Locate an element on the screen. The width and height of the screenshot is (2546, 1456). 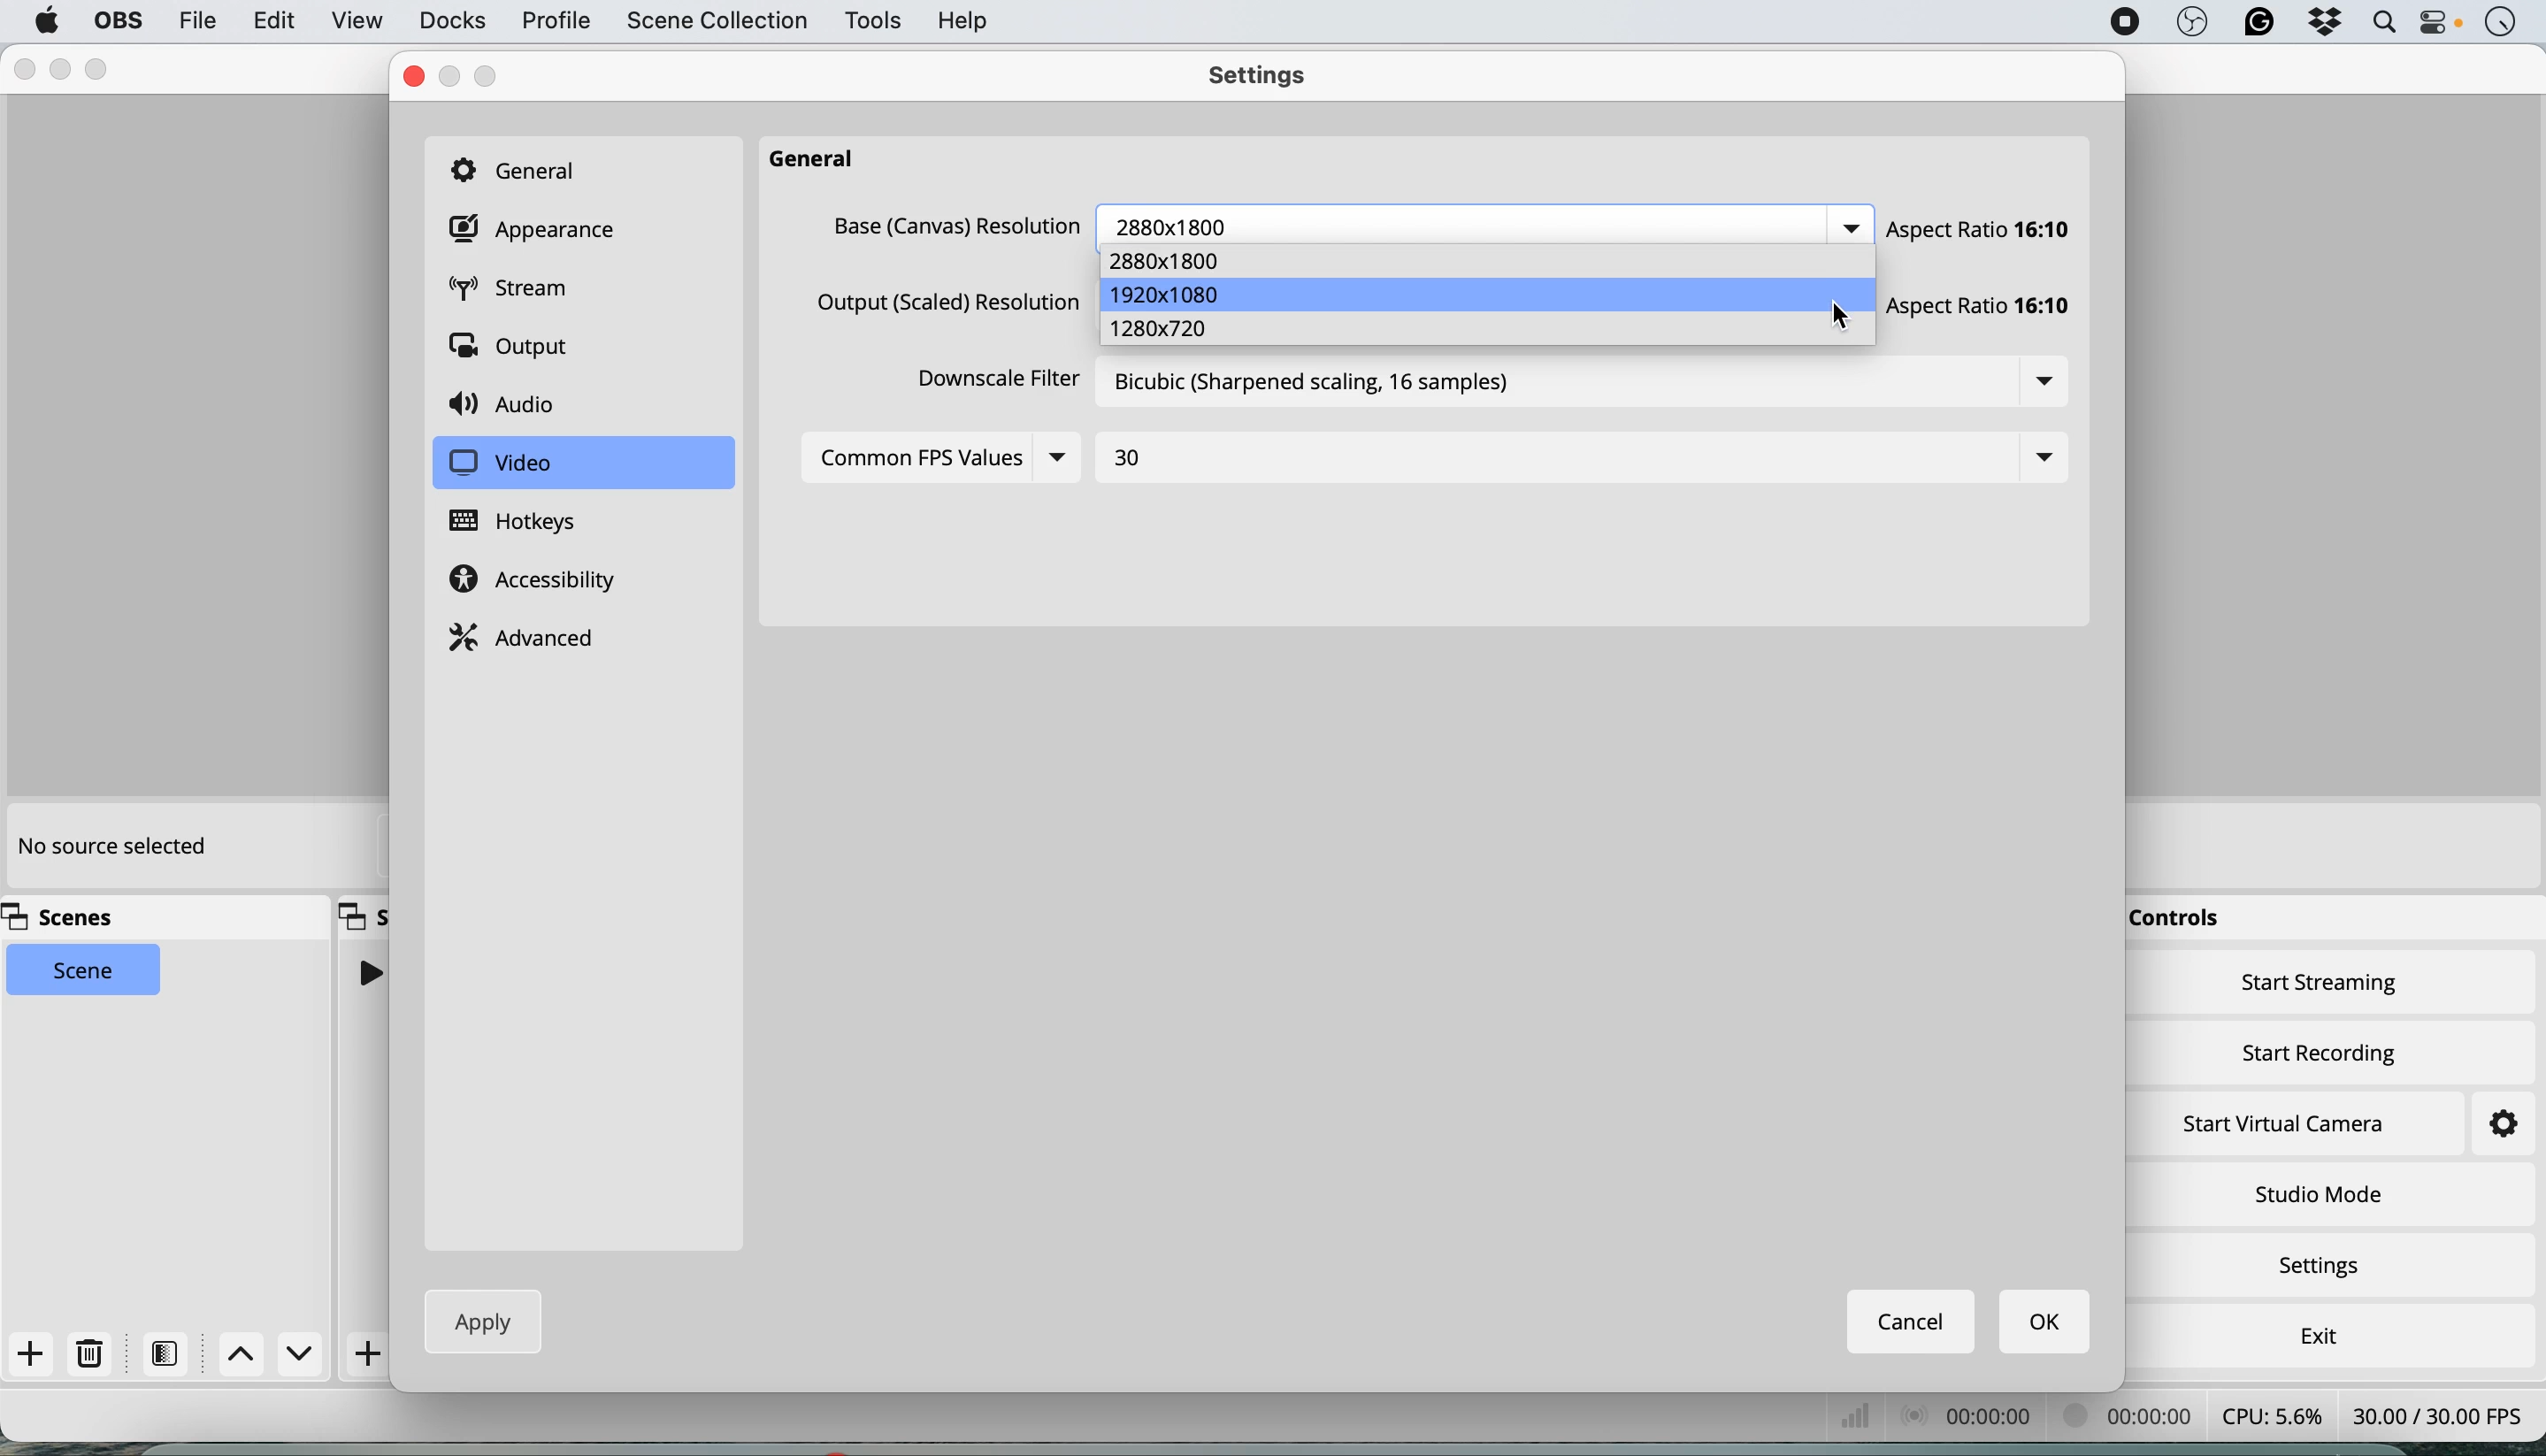
hotkeys is located at coordinates (530, 522).